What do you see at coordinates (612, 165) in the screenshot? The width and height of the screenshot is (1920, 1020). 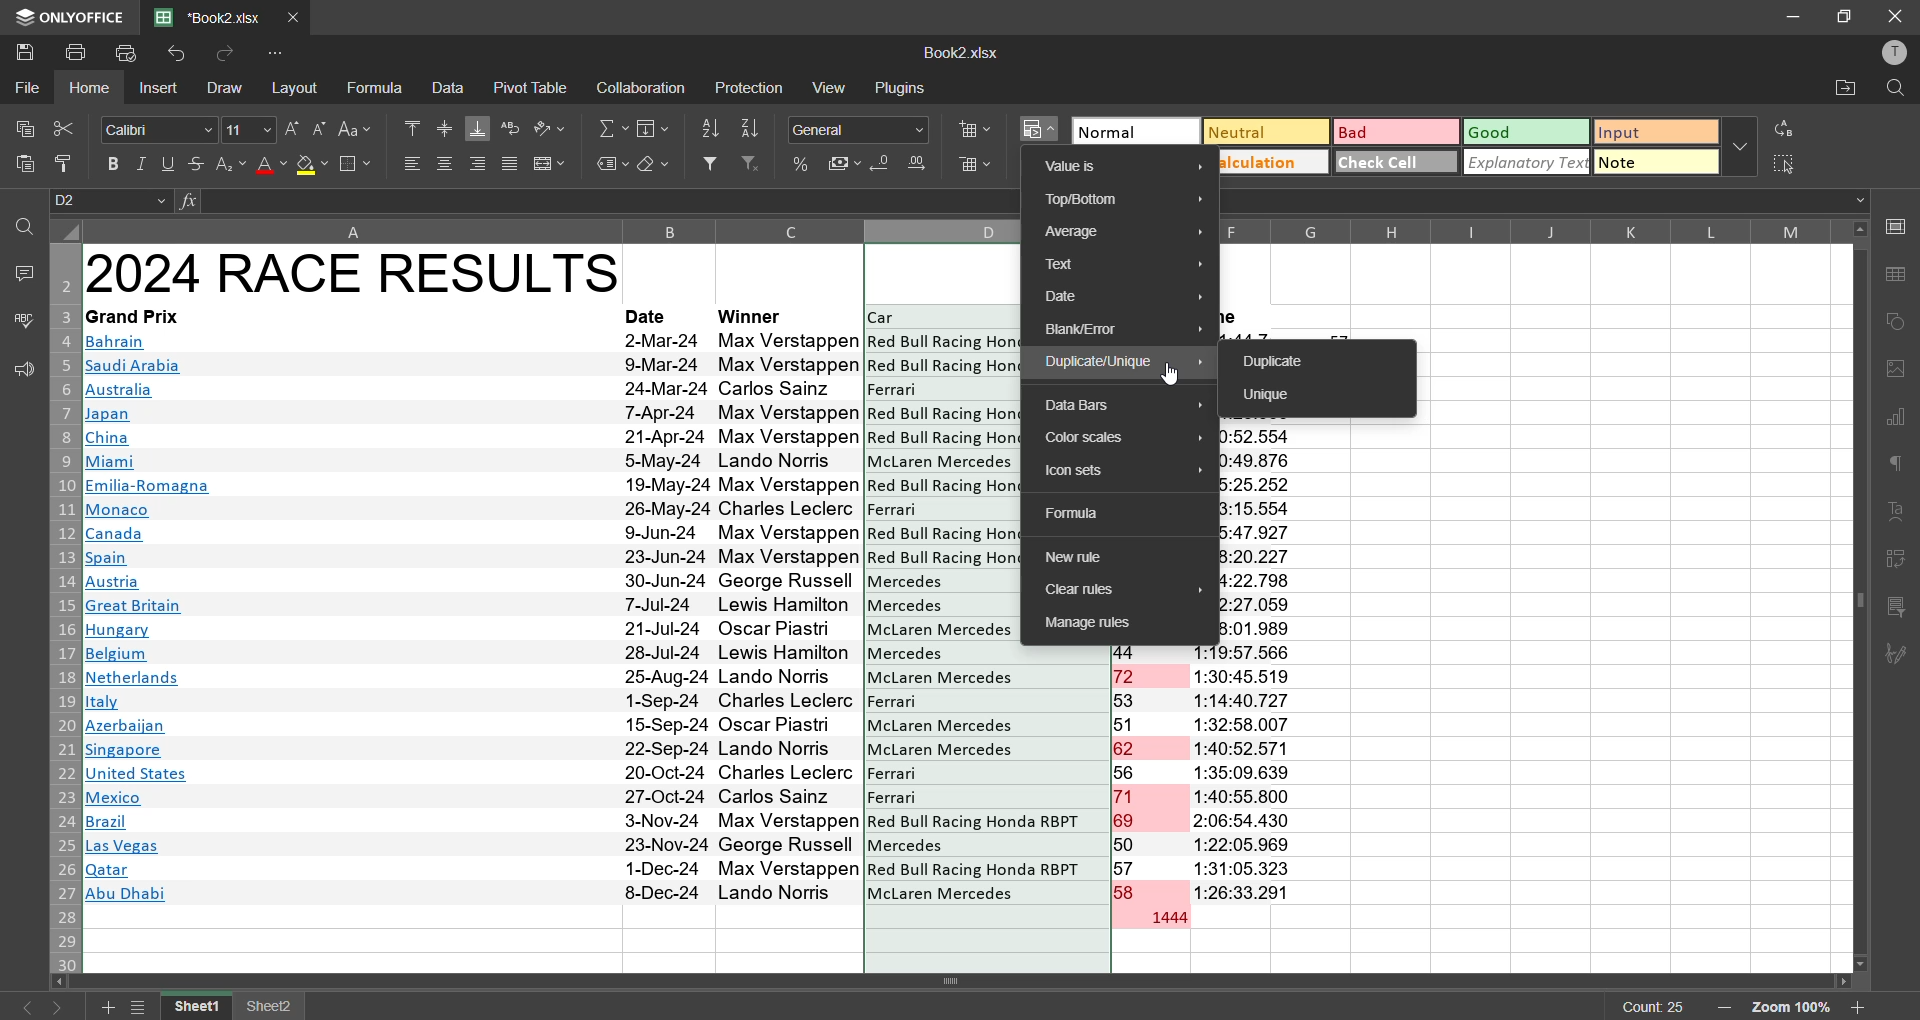 I see `named ranges` at bounding box center [612, 165].